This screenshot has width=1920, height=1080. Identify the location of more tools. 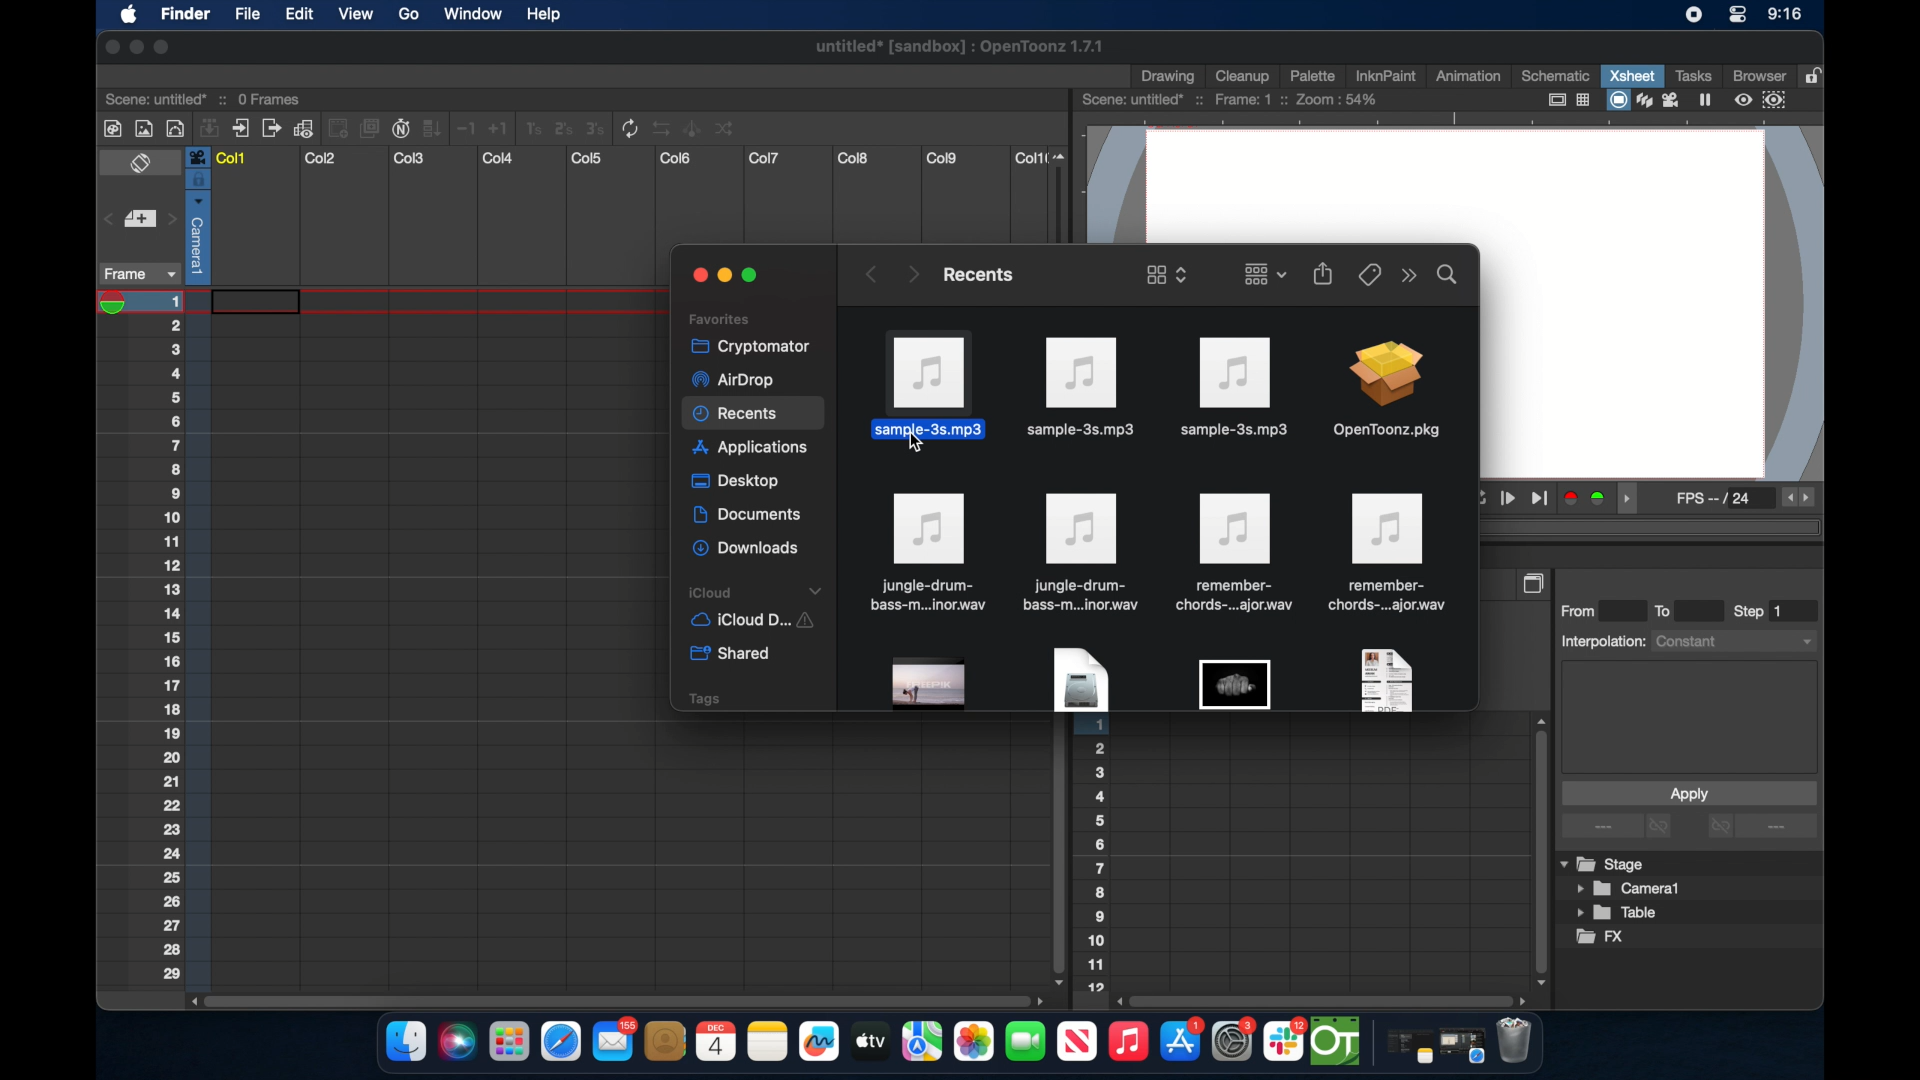
(421, 127).